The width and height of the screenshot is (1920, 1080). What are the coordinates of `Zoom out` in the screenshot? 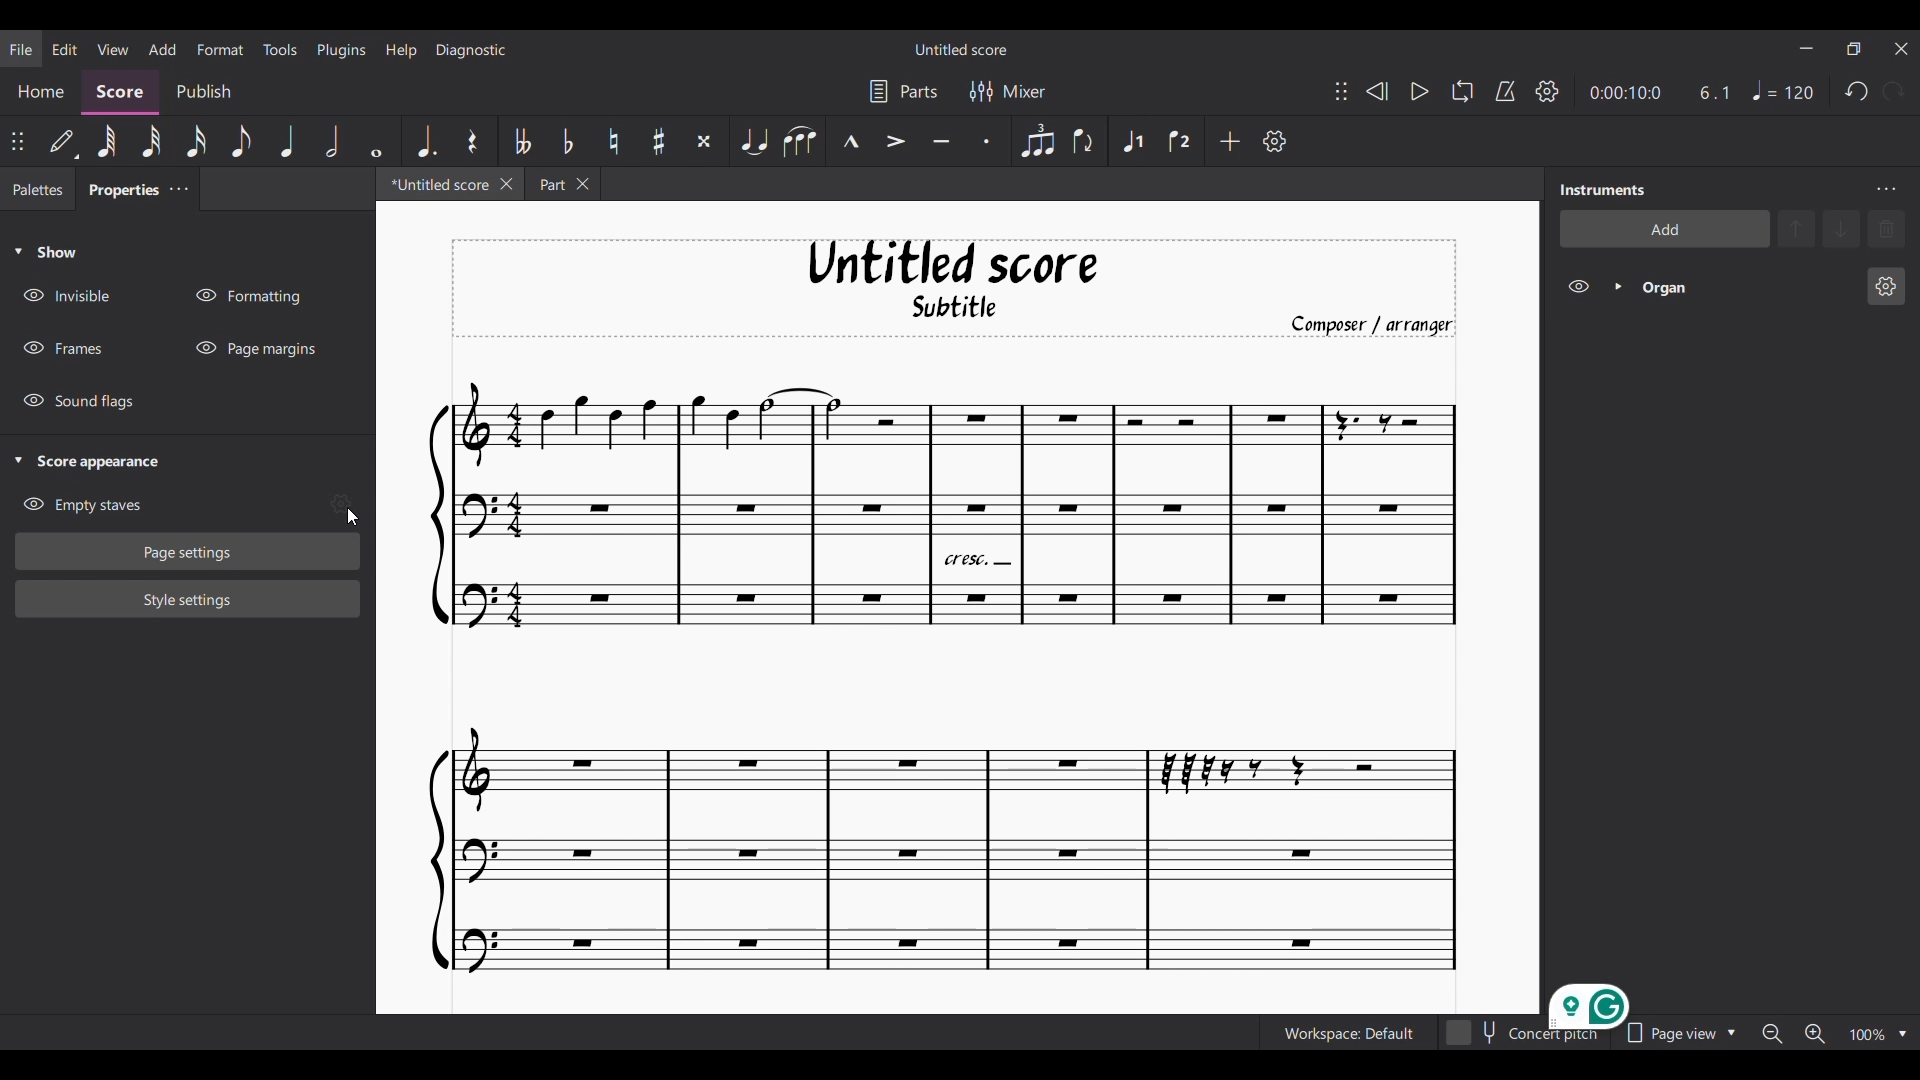 It's located at (1772, 1033).